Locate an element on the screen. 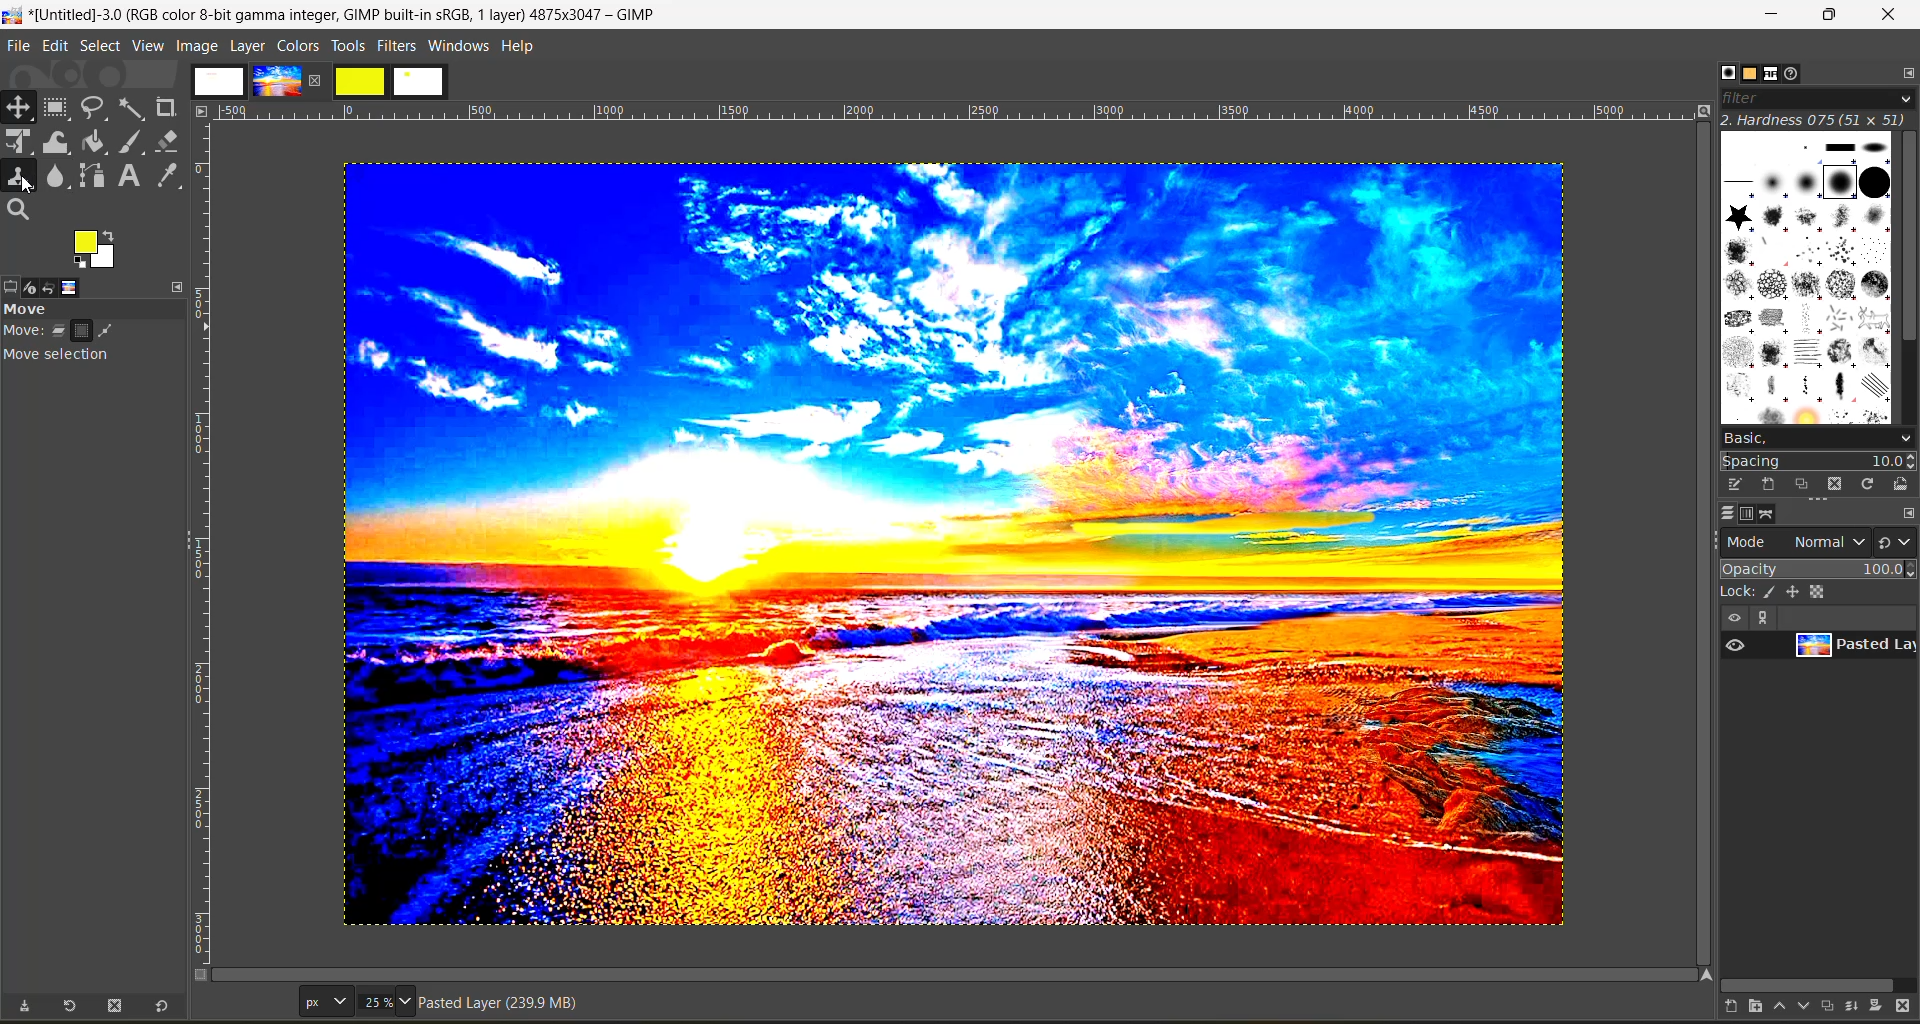 The height and width of the screenshot is (1024, 1920). save tool preset is located at coordinates (23, 1006).